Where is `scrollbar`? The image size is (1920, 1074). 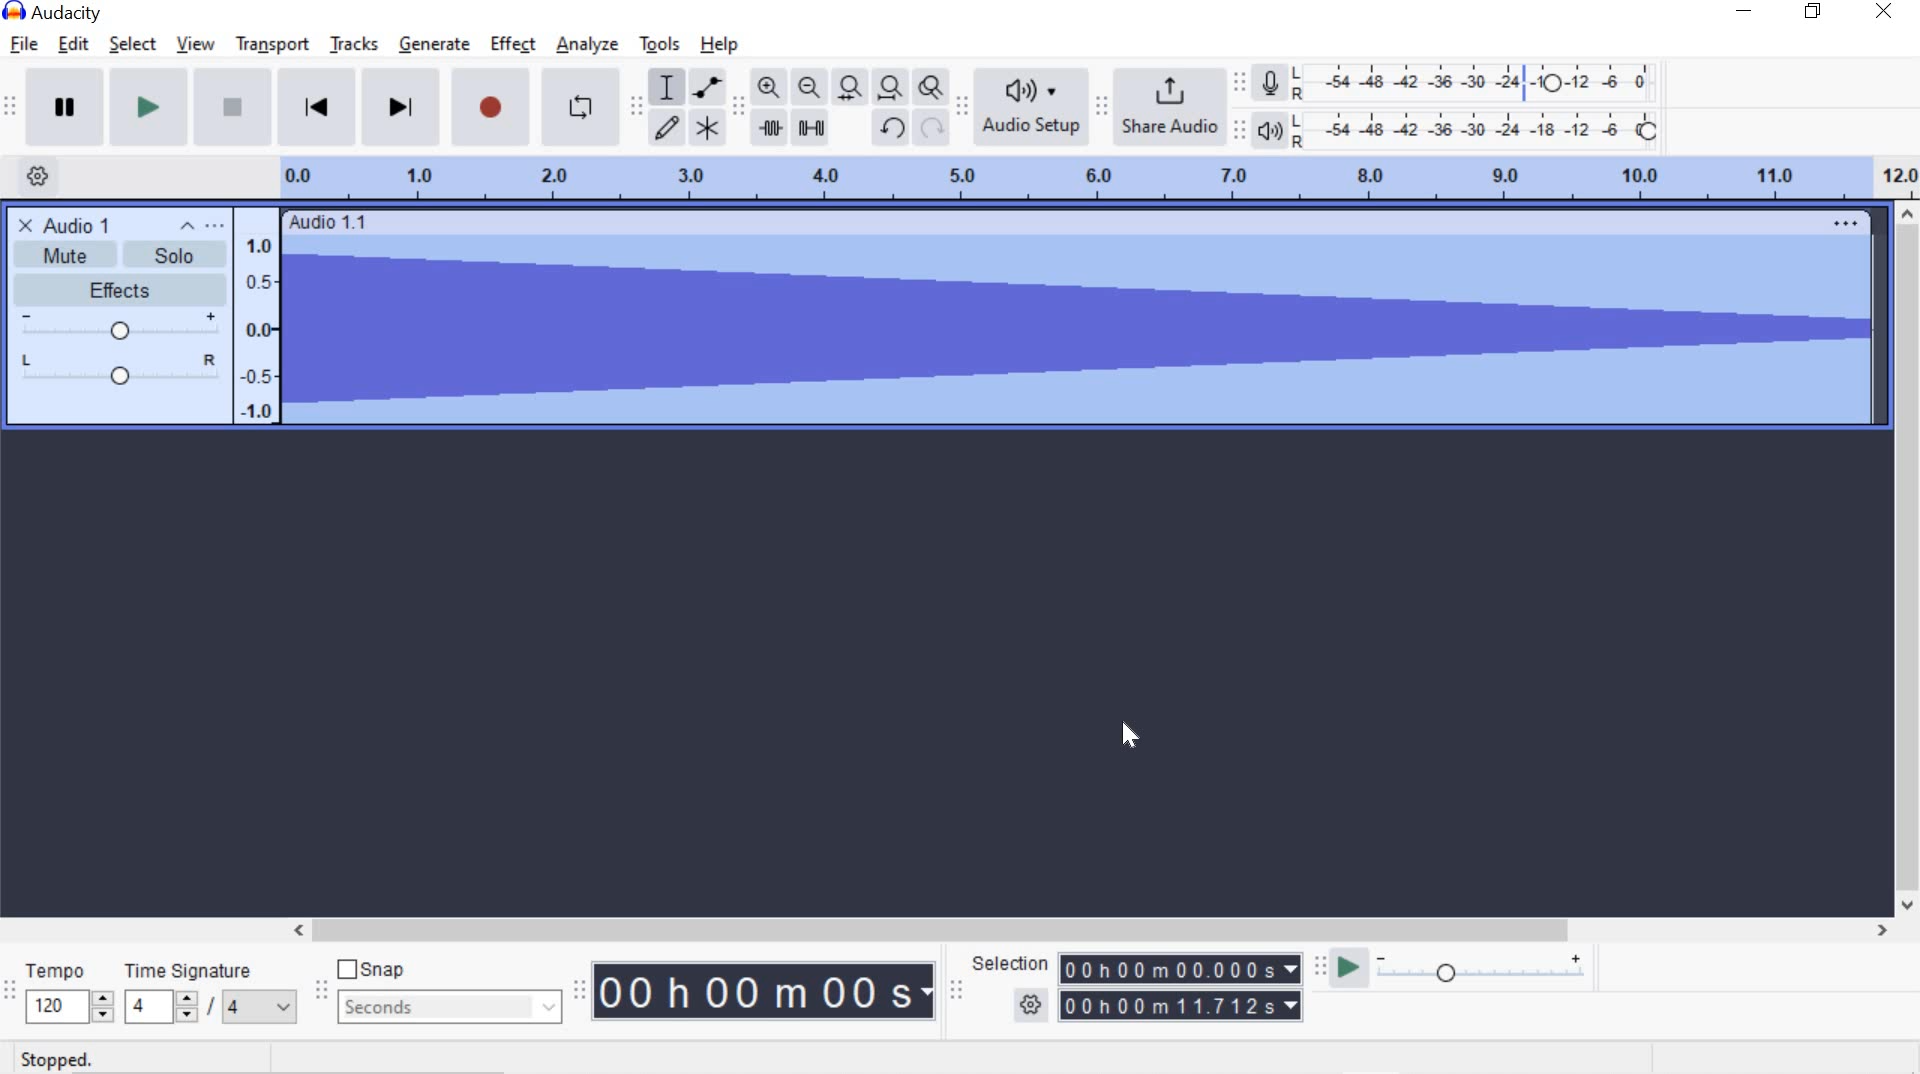
scrollbar is located at coordinates (1903, 558).